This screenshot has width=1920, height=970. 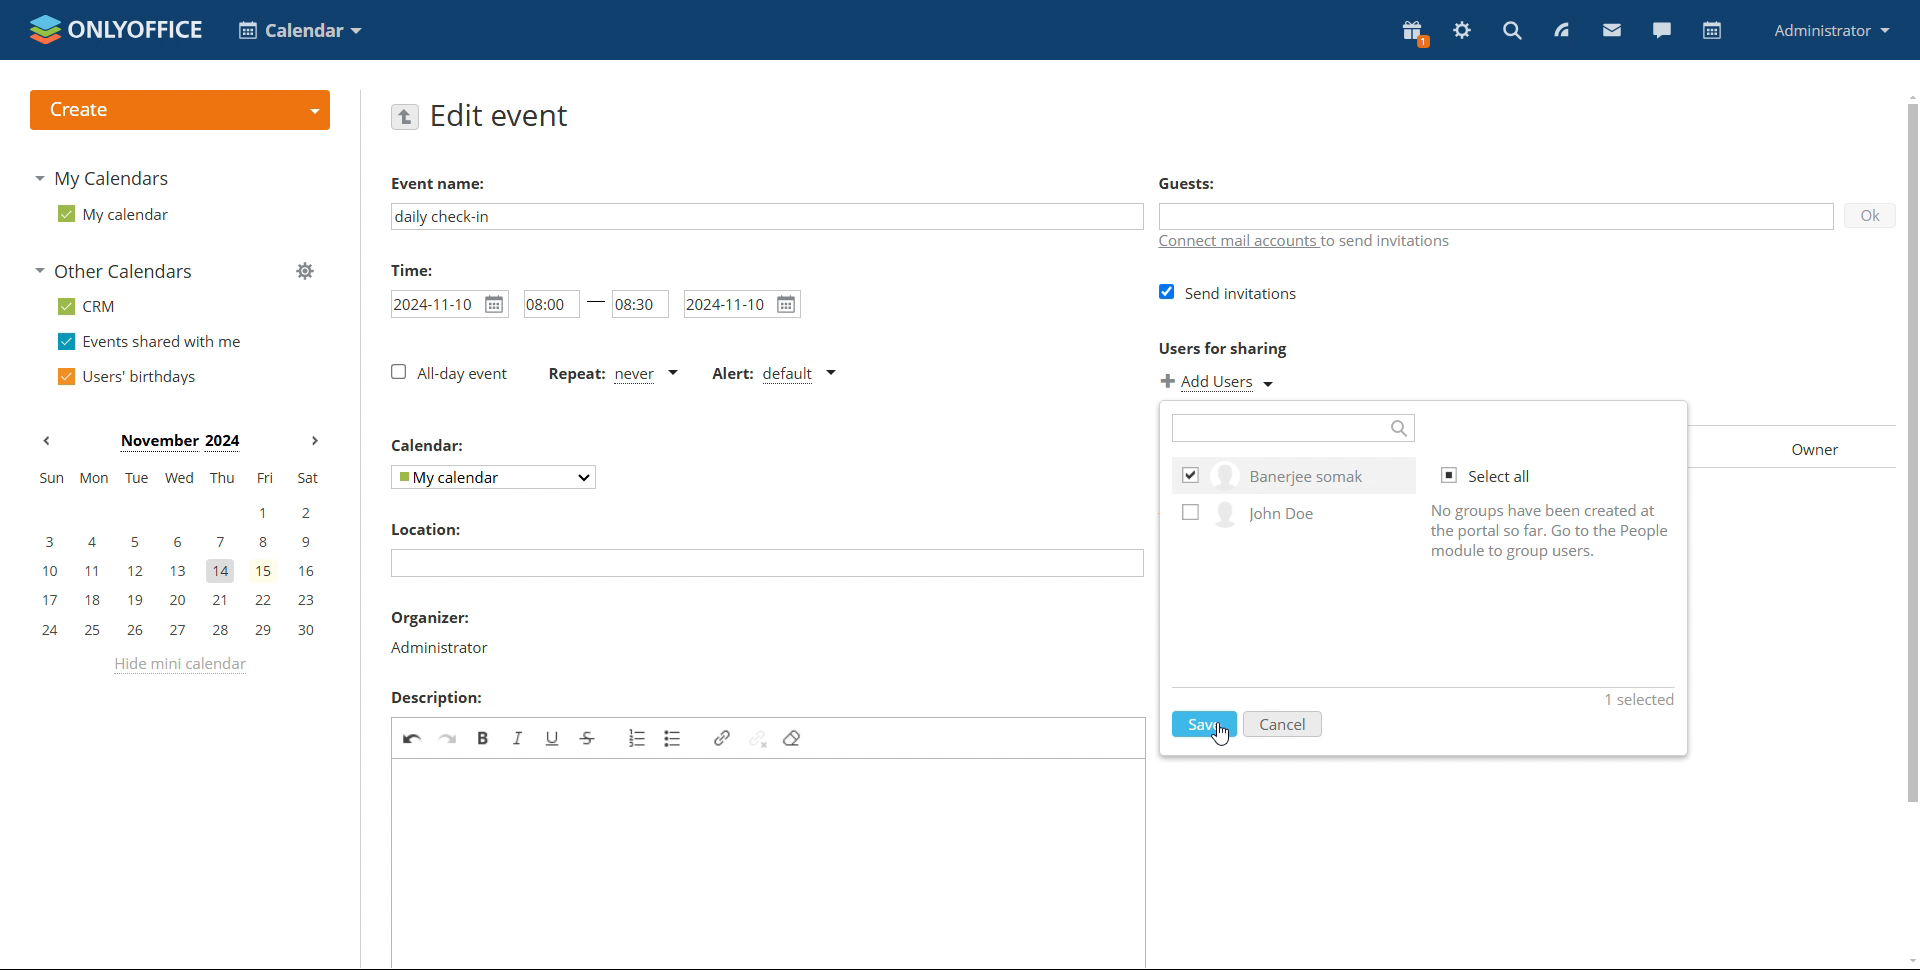 I want to click on calendar:, so click(x=432, y=447).